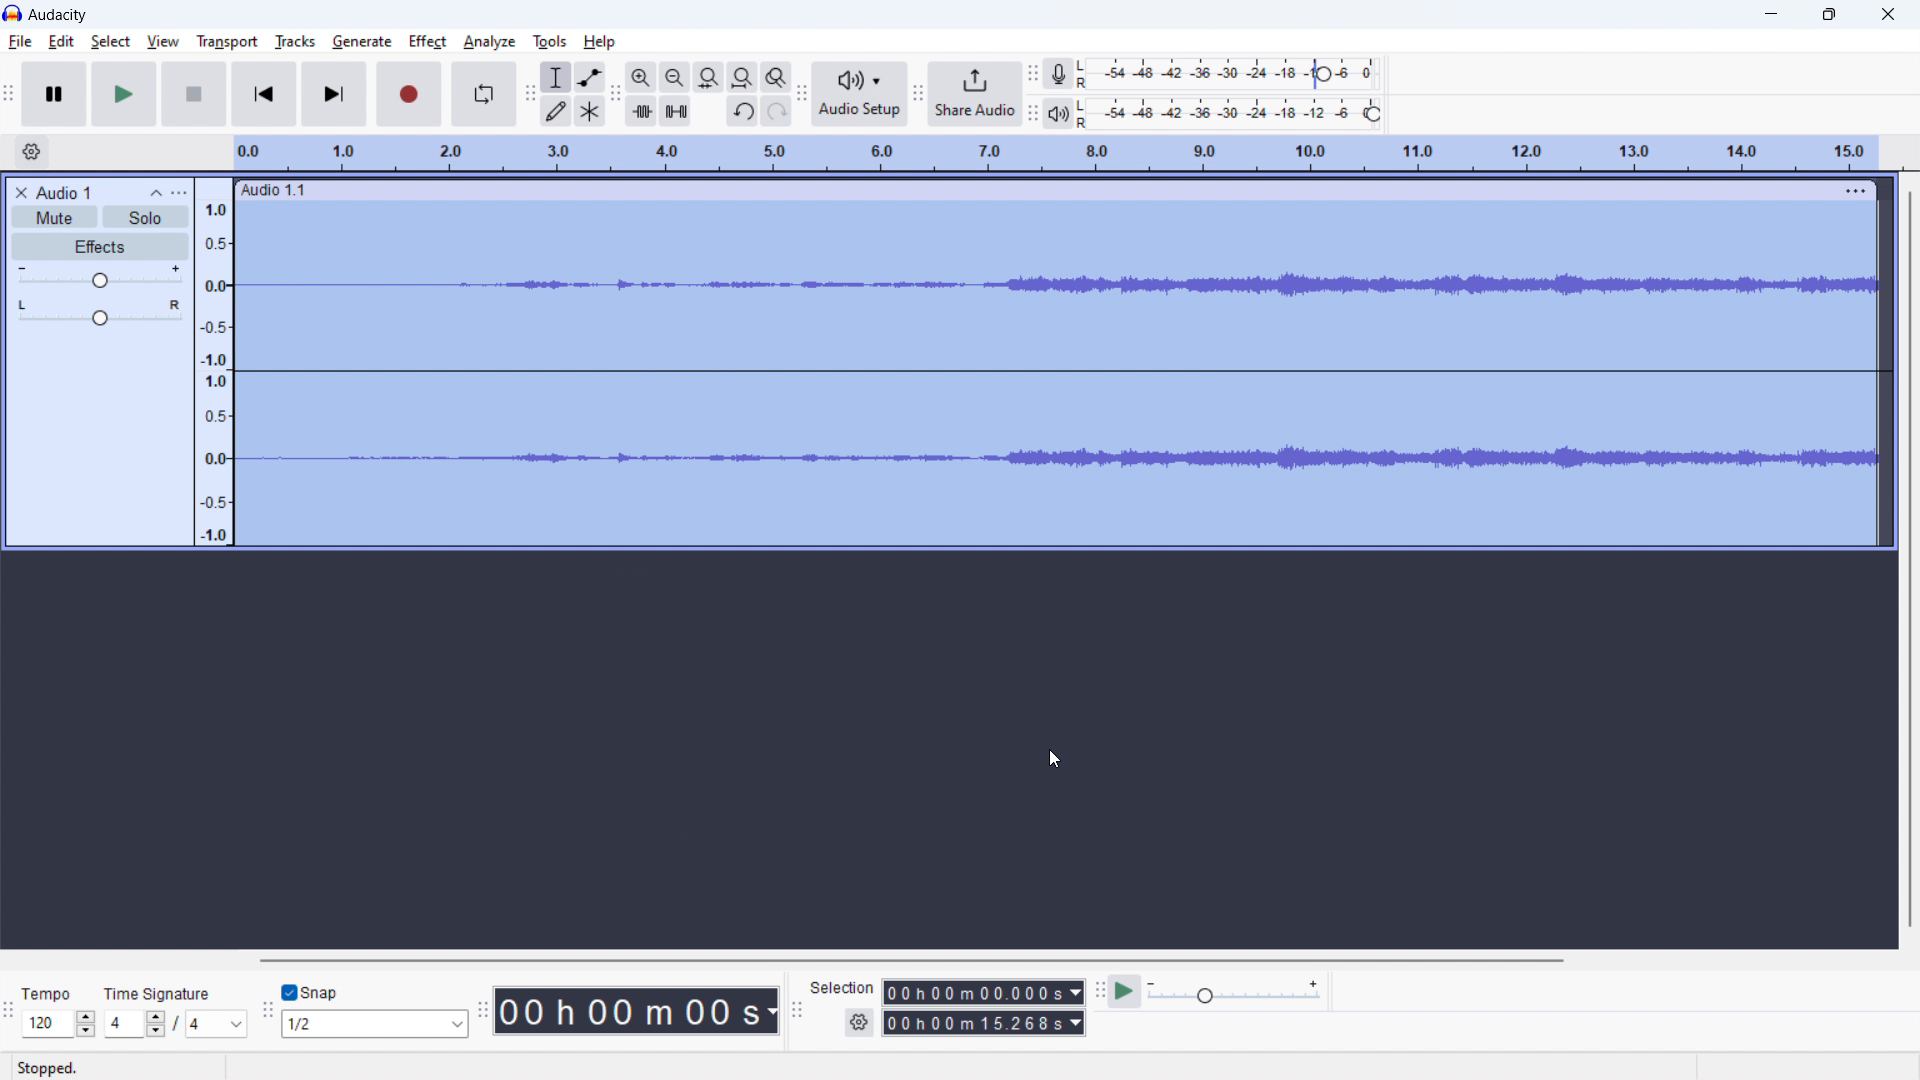 The height and width of the screenshot is (1080, 1920). Describe the element at coordinates (1853, 191) in the screenshot. I see `menu` at that location.